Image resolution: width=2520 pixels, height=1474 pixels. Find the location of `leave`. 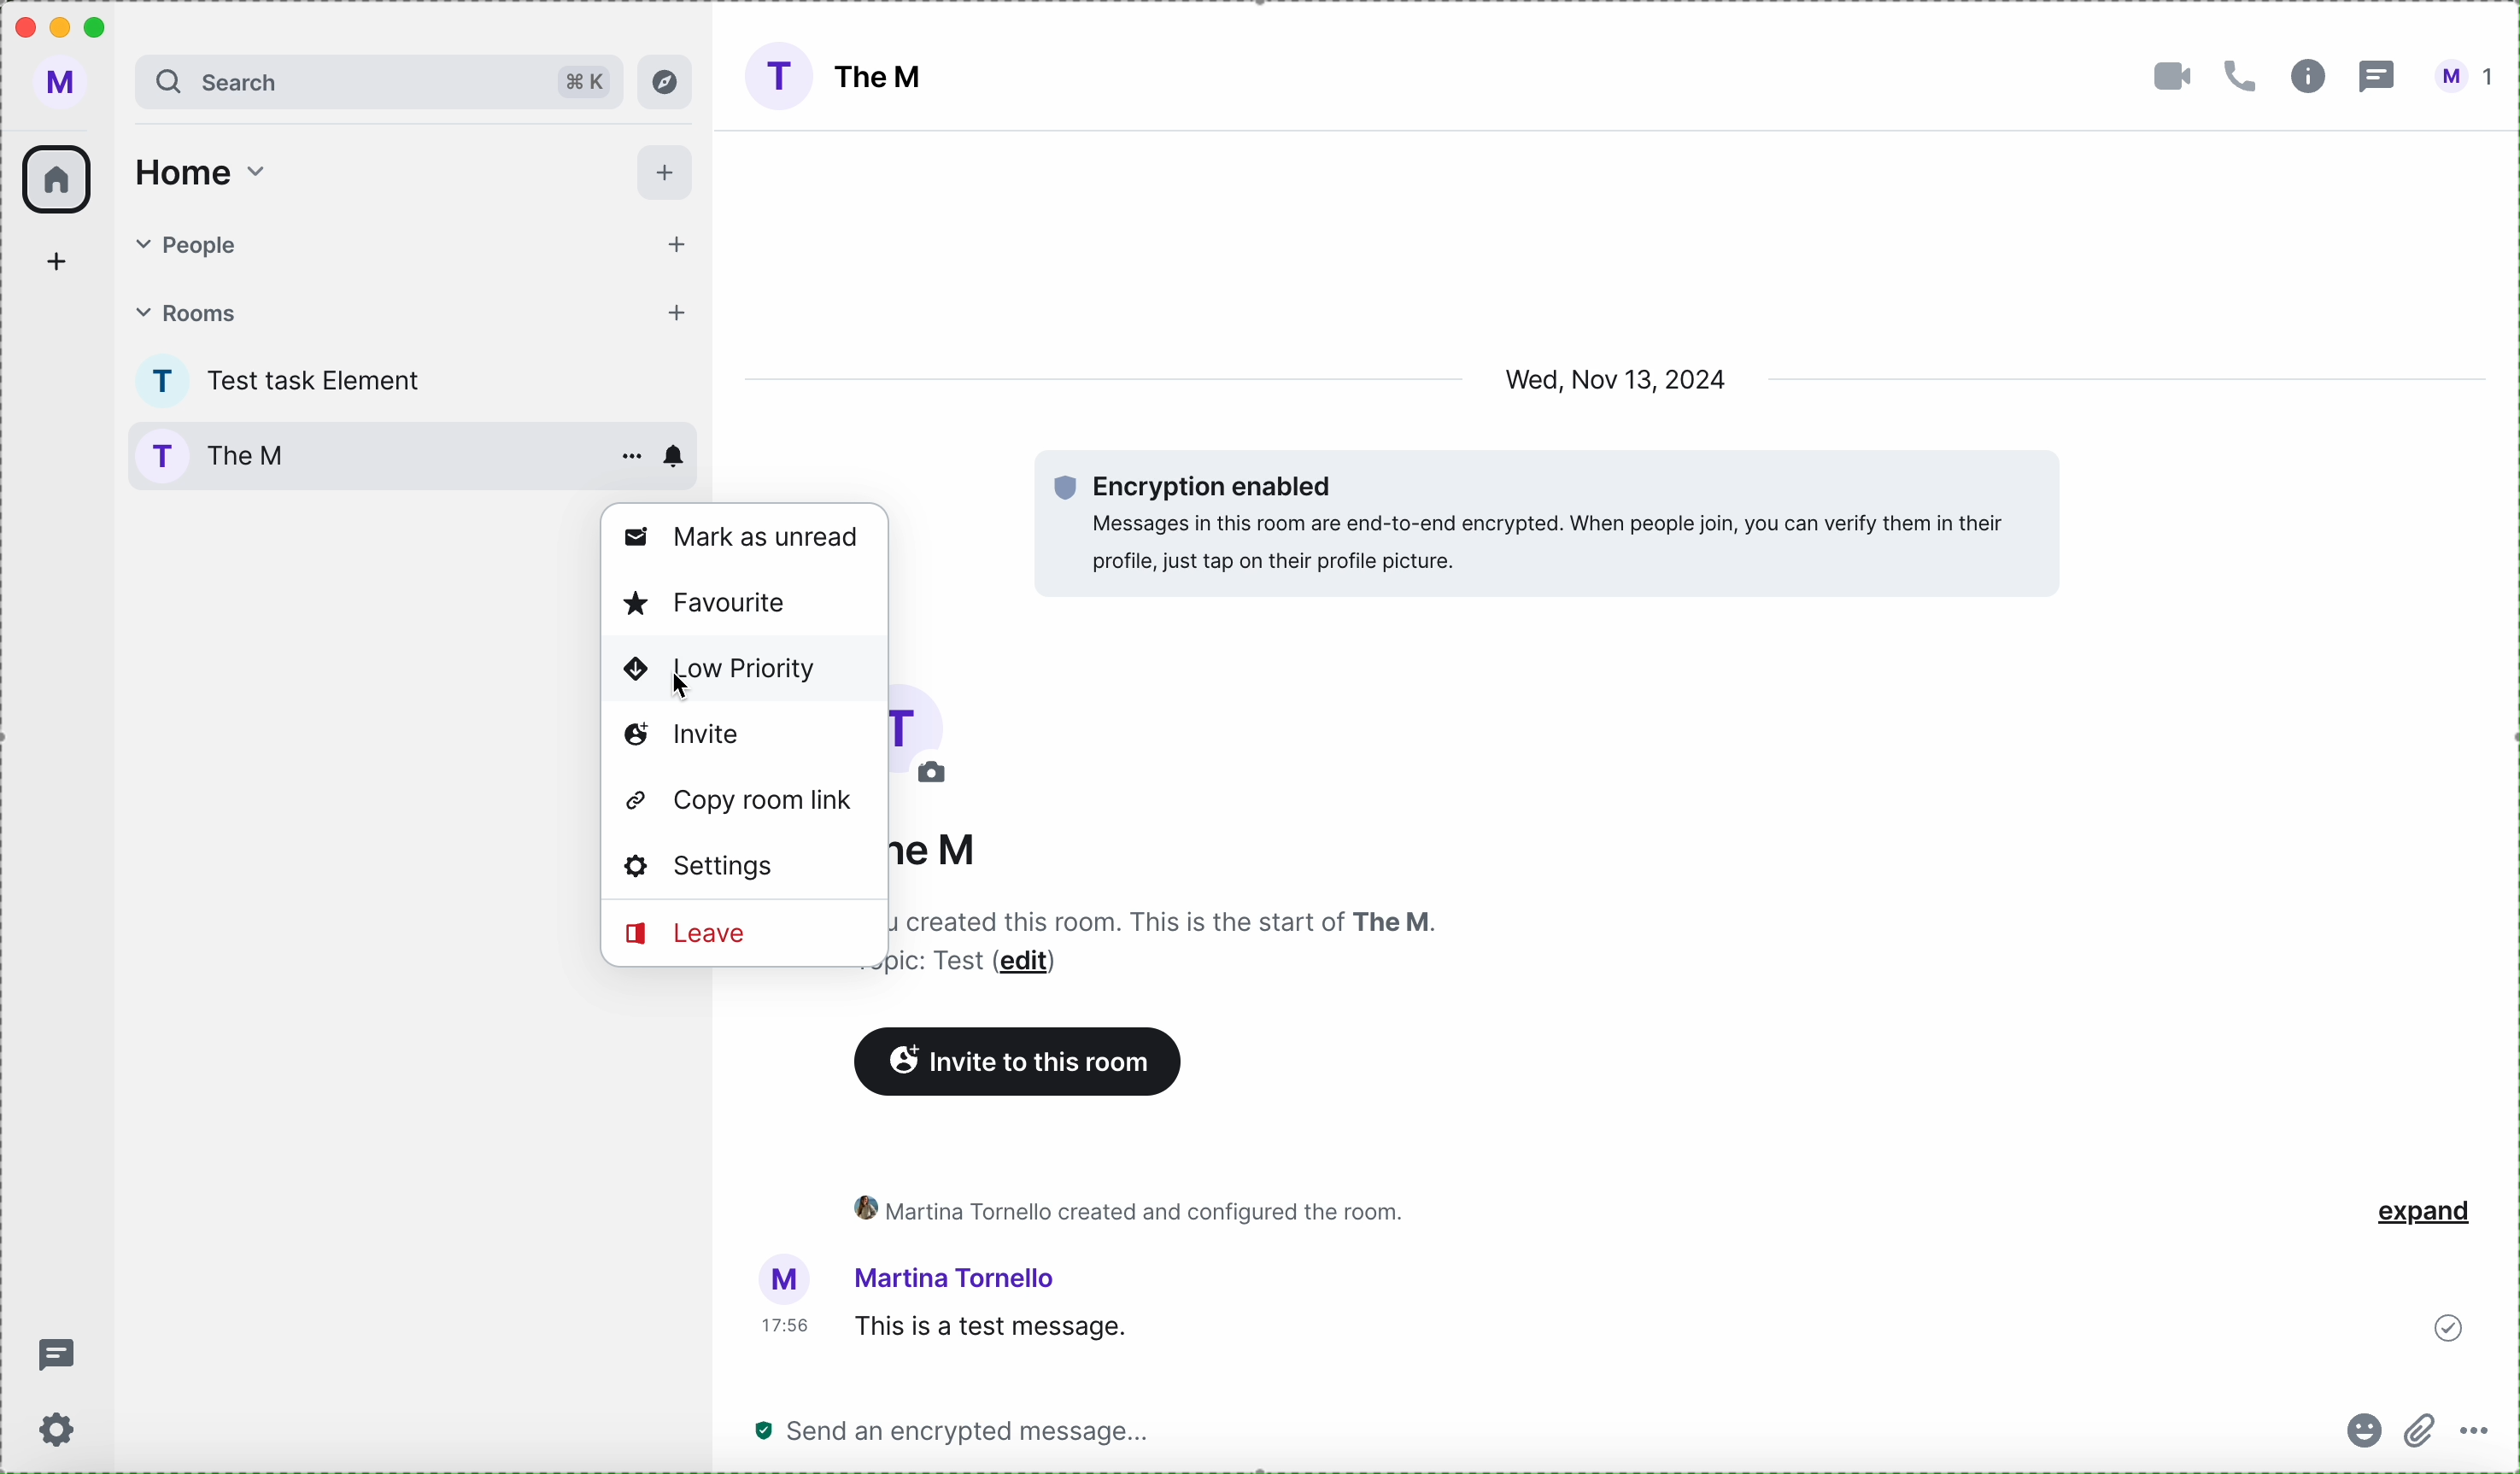

leave is located at coordinates (680, 930).